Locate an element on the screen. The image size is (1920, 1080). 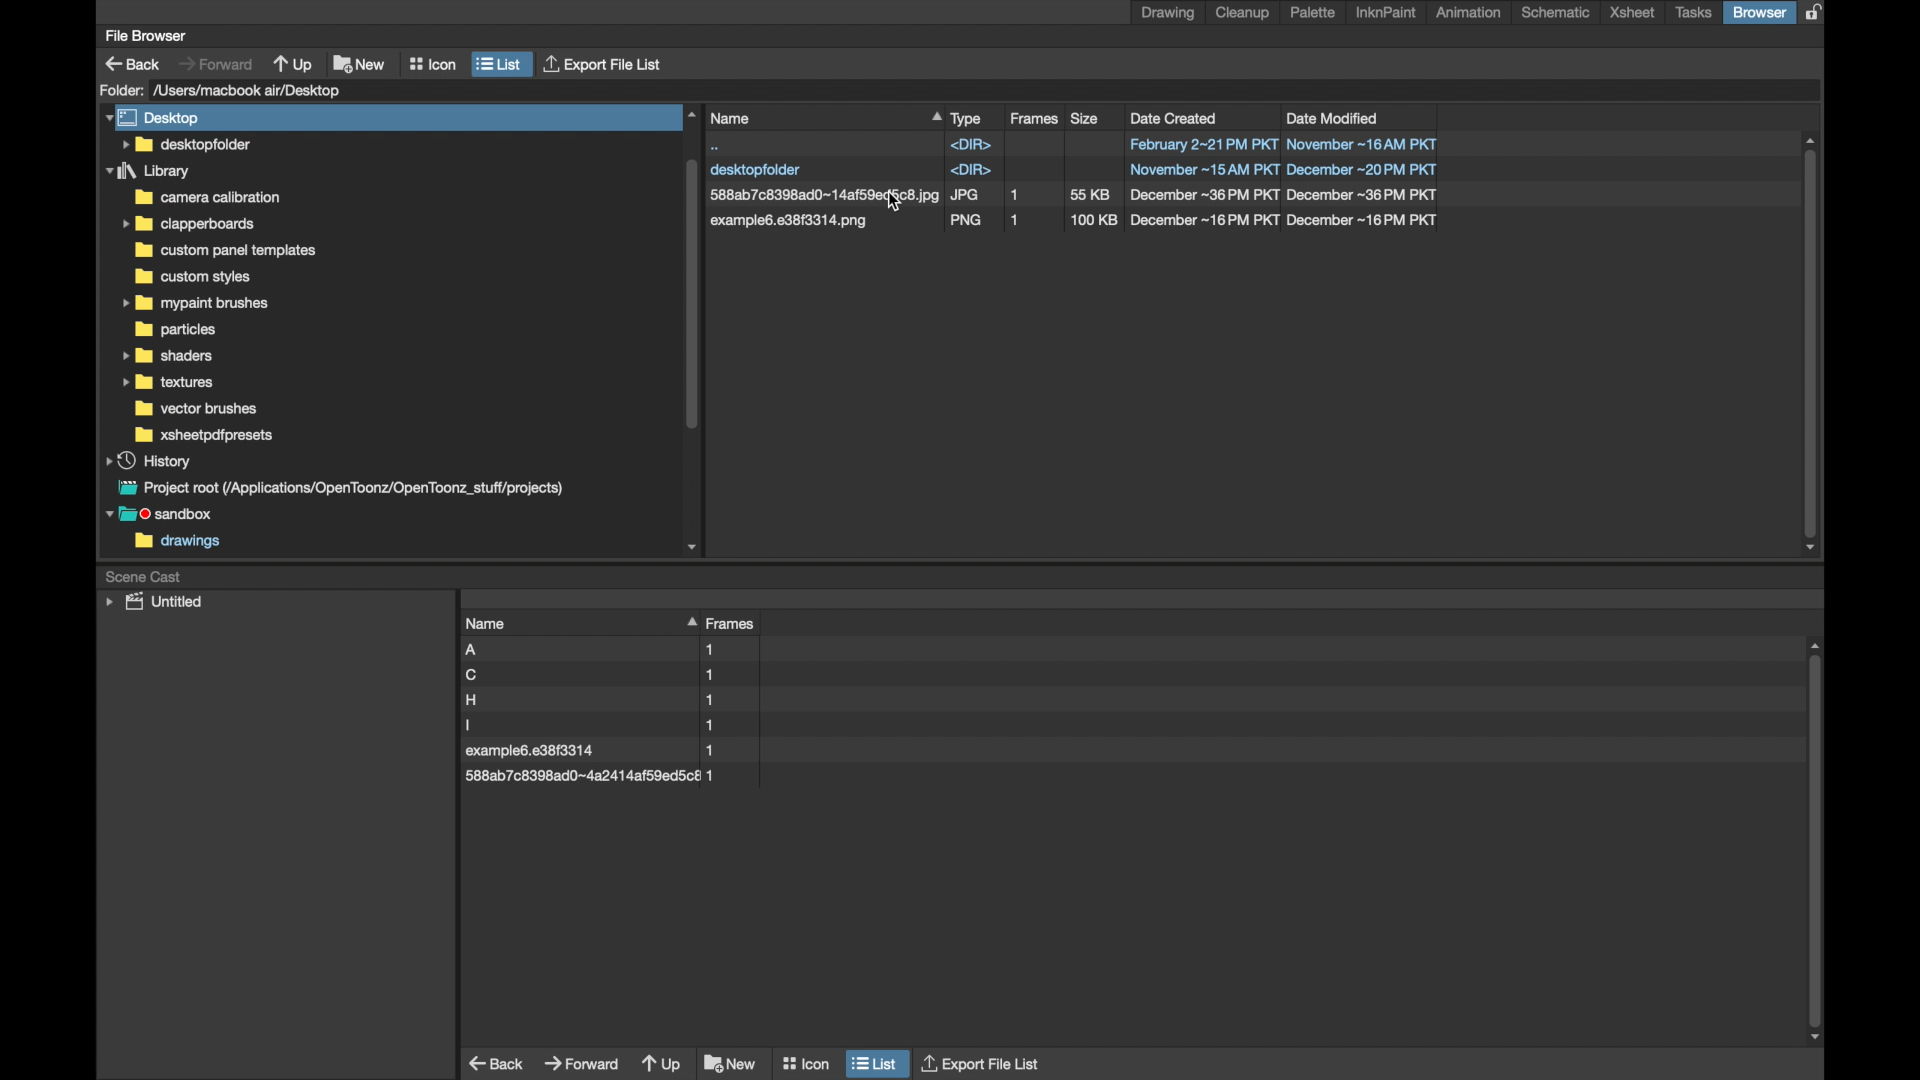
forward is located at coordinates (216, 63).